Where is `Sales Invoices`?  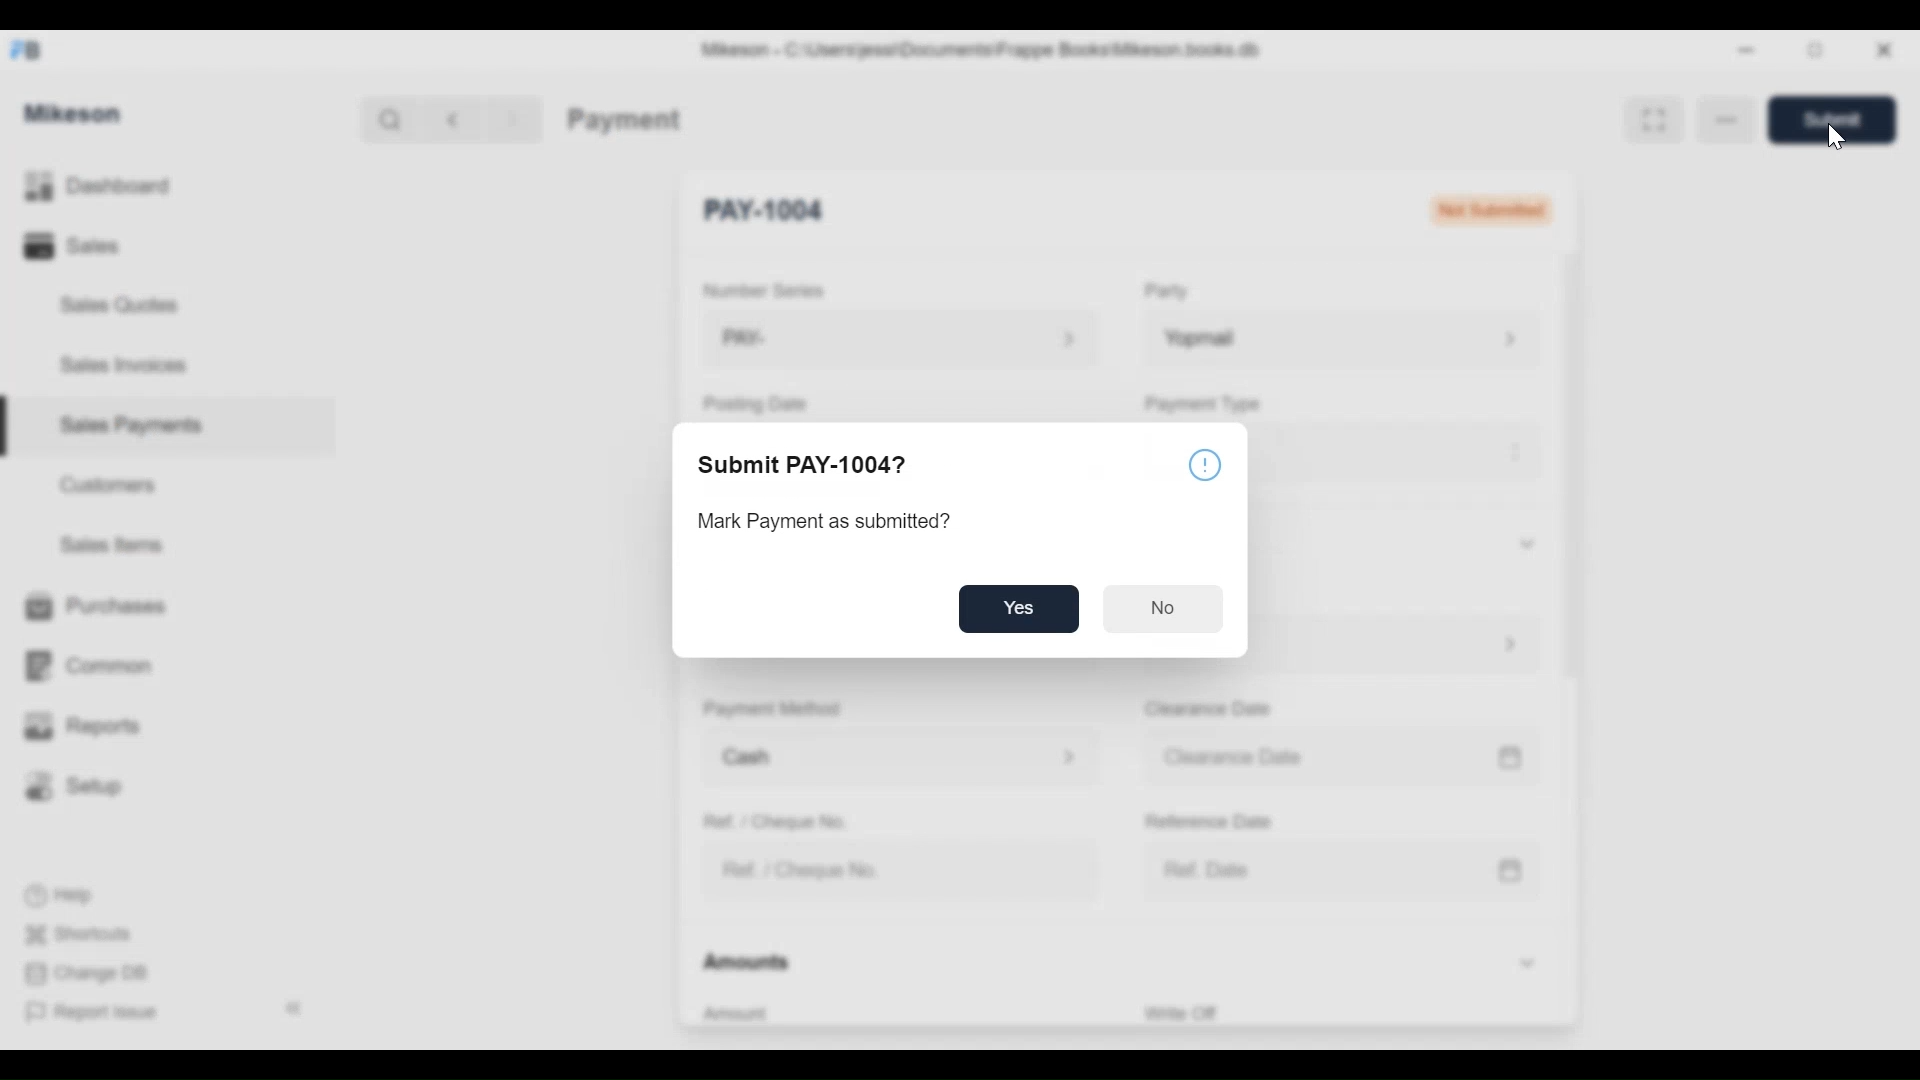
Sales Invoices is located at coordinates (116, 367).